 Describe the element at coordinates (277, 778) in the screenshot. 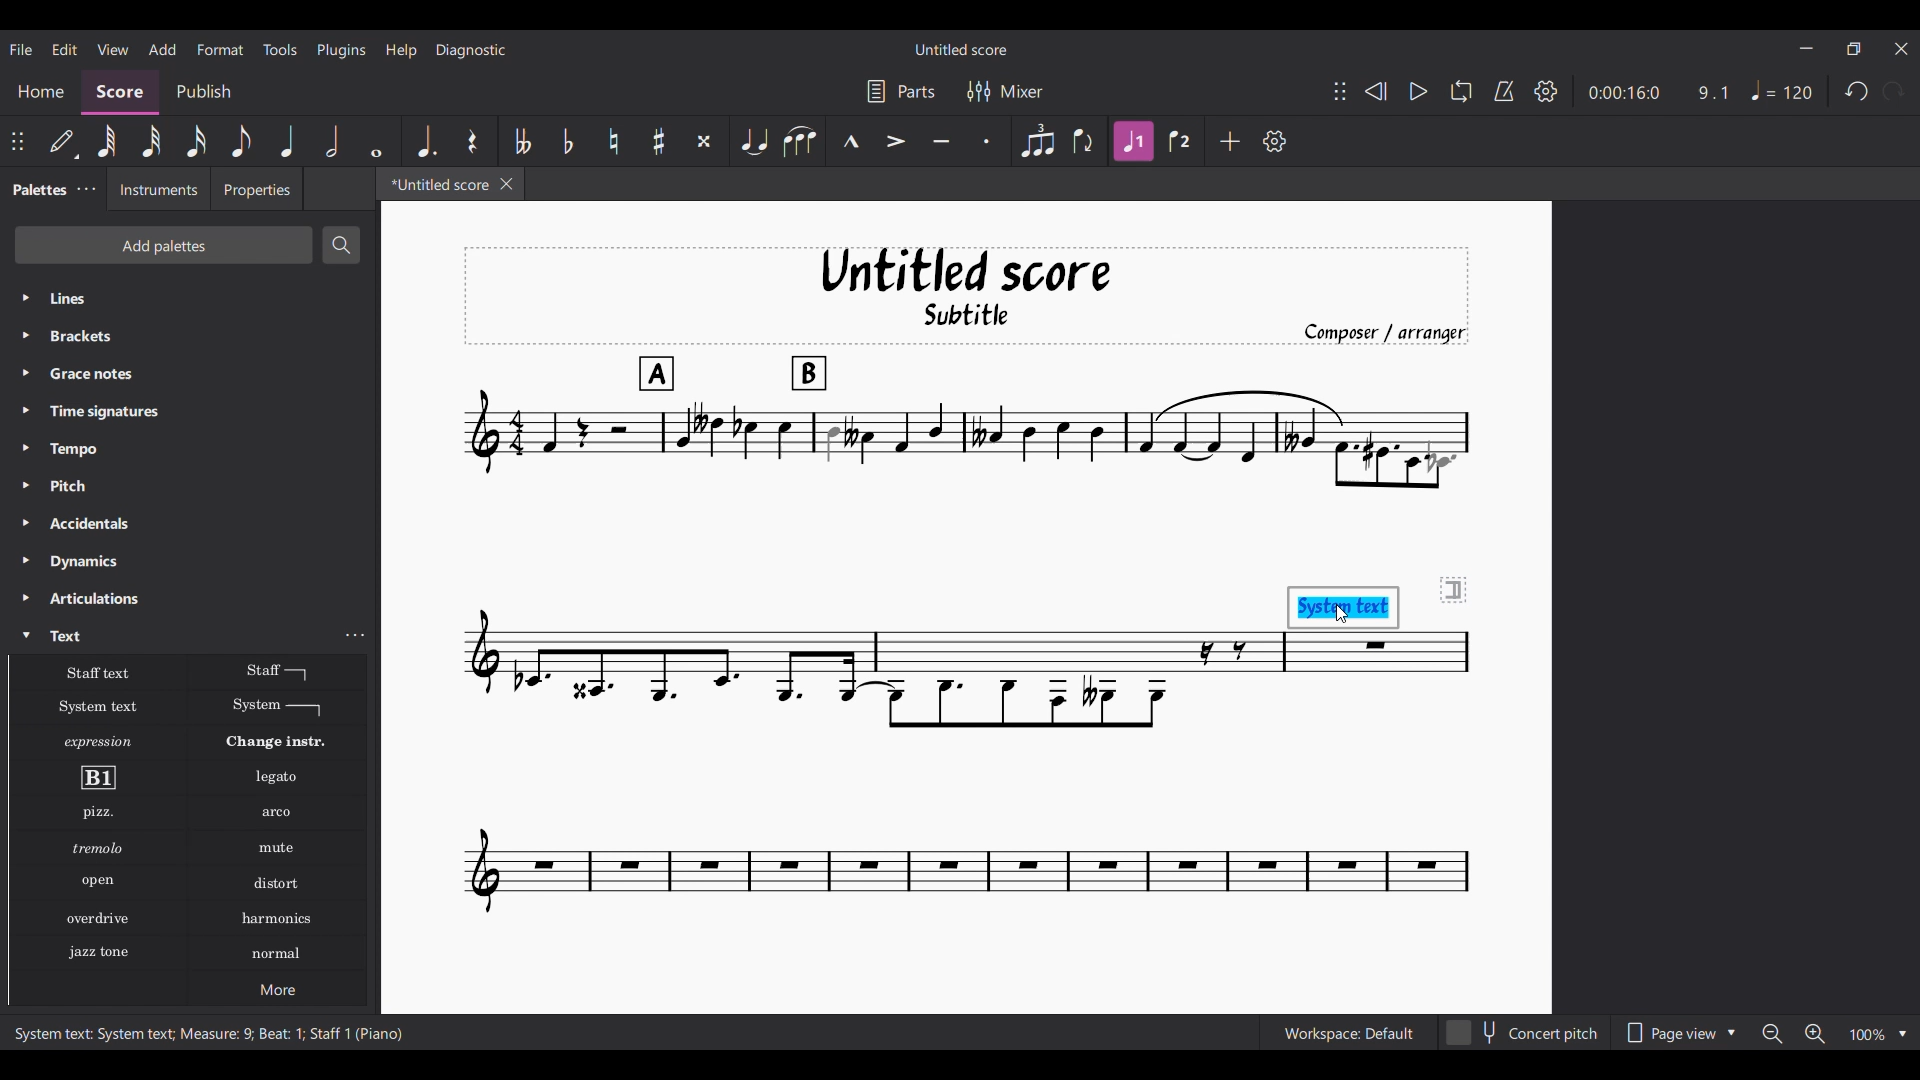

I see `Legato` at that location.